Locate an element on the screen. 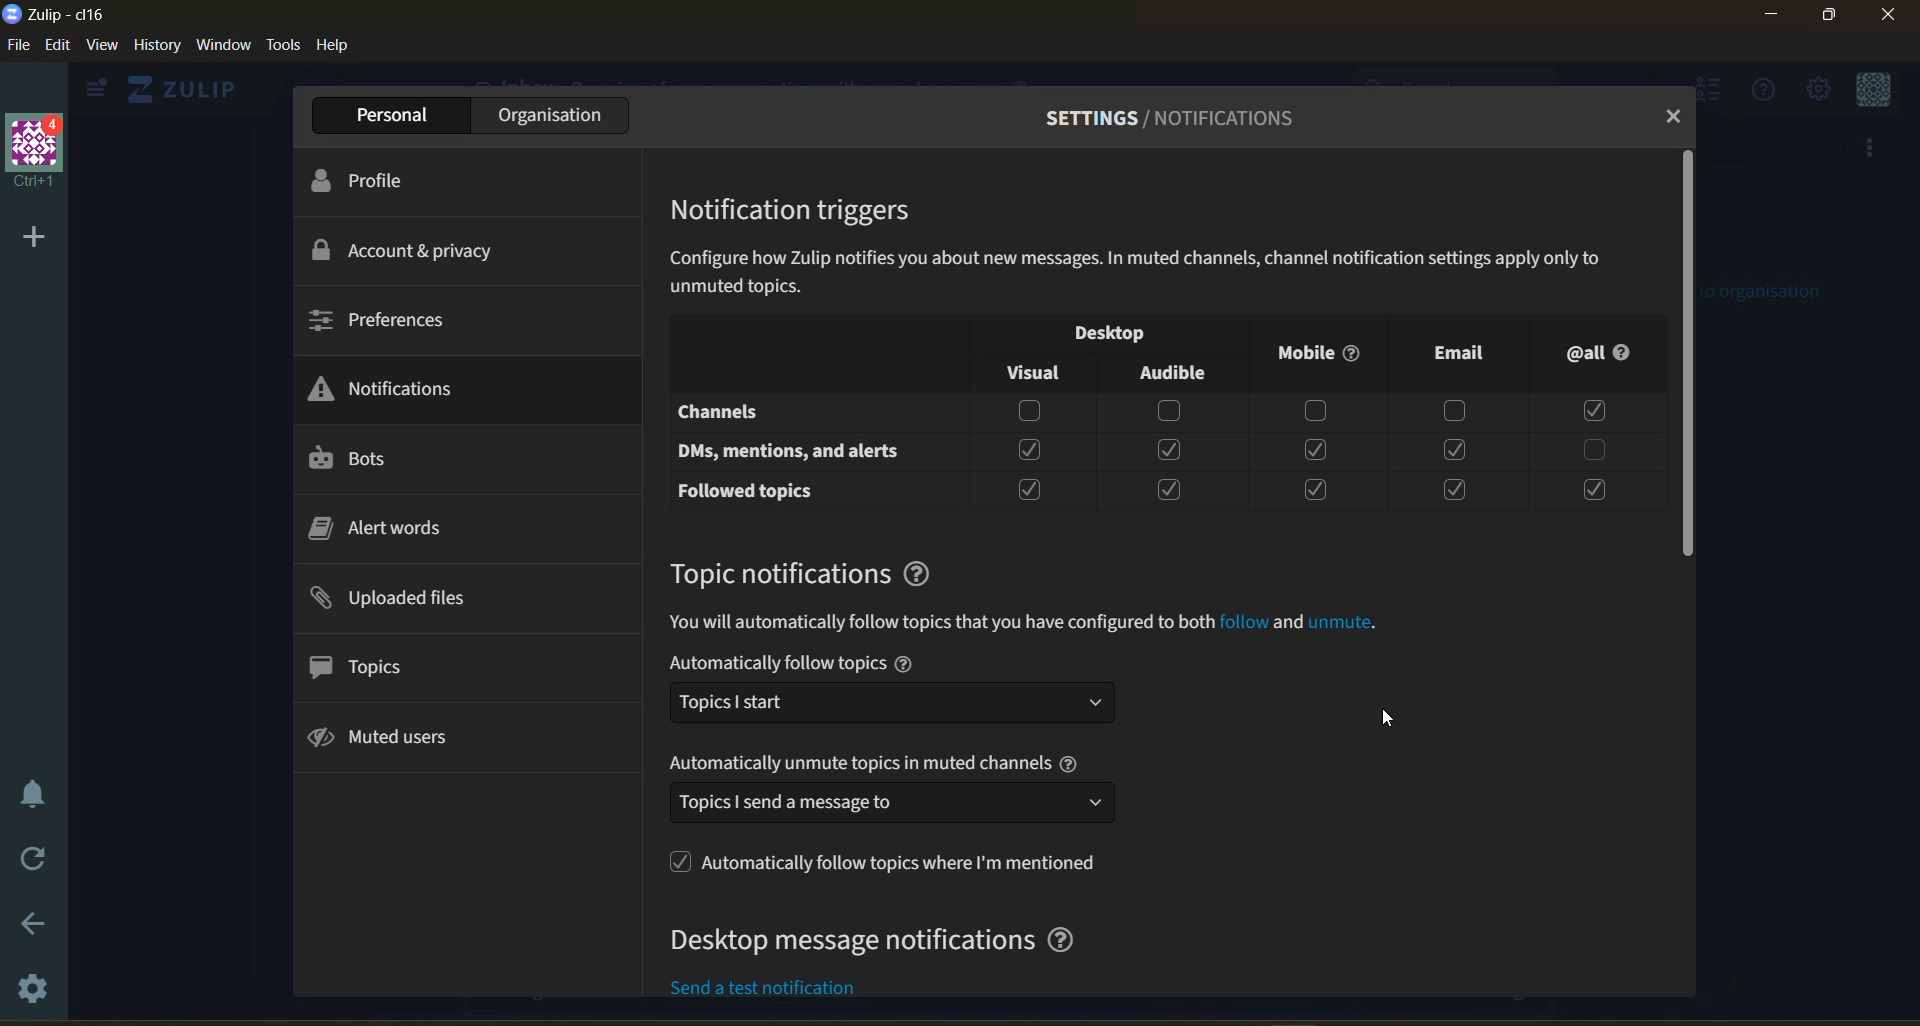 This screenshot has height=1026, width=1920. send meesage dropdown is located at coordinates (884, 805).